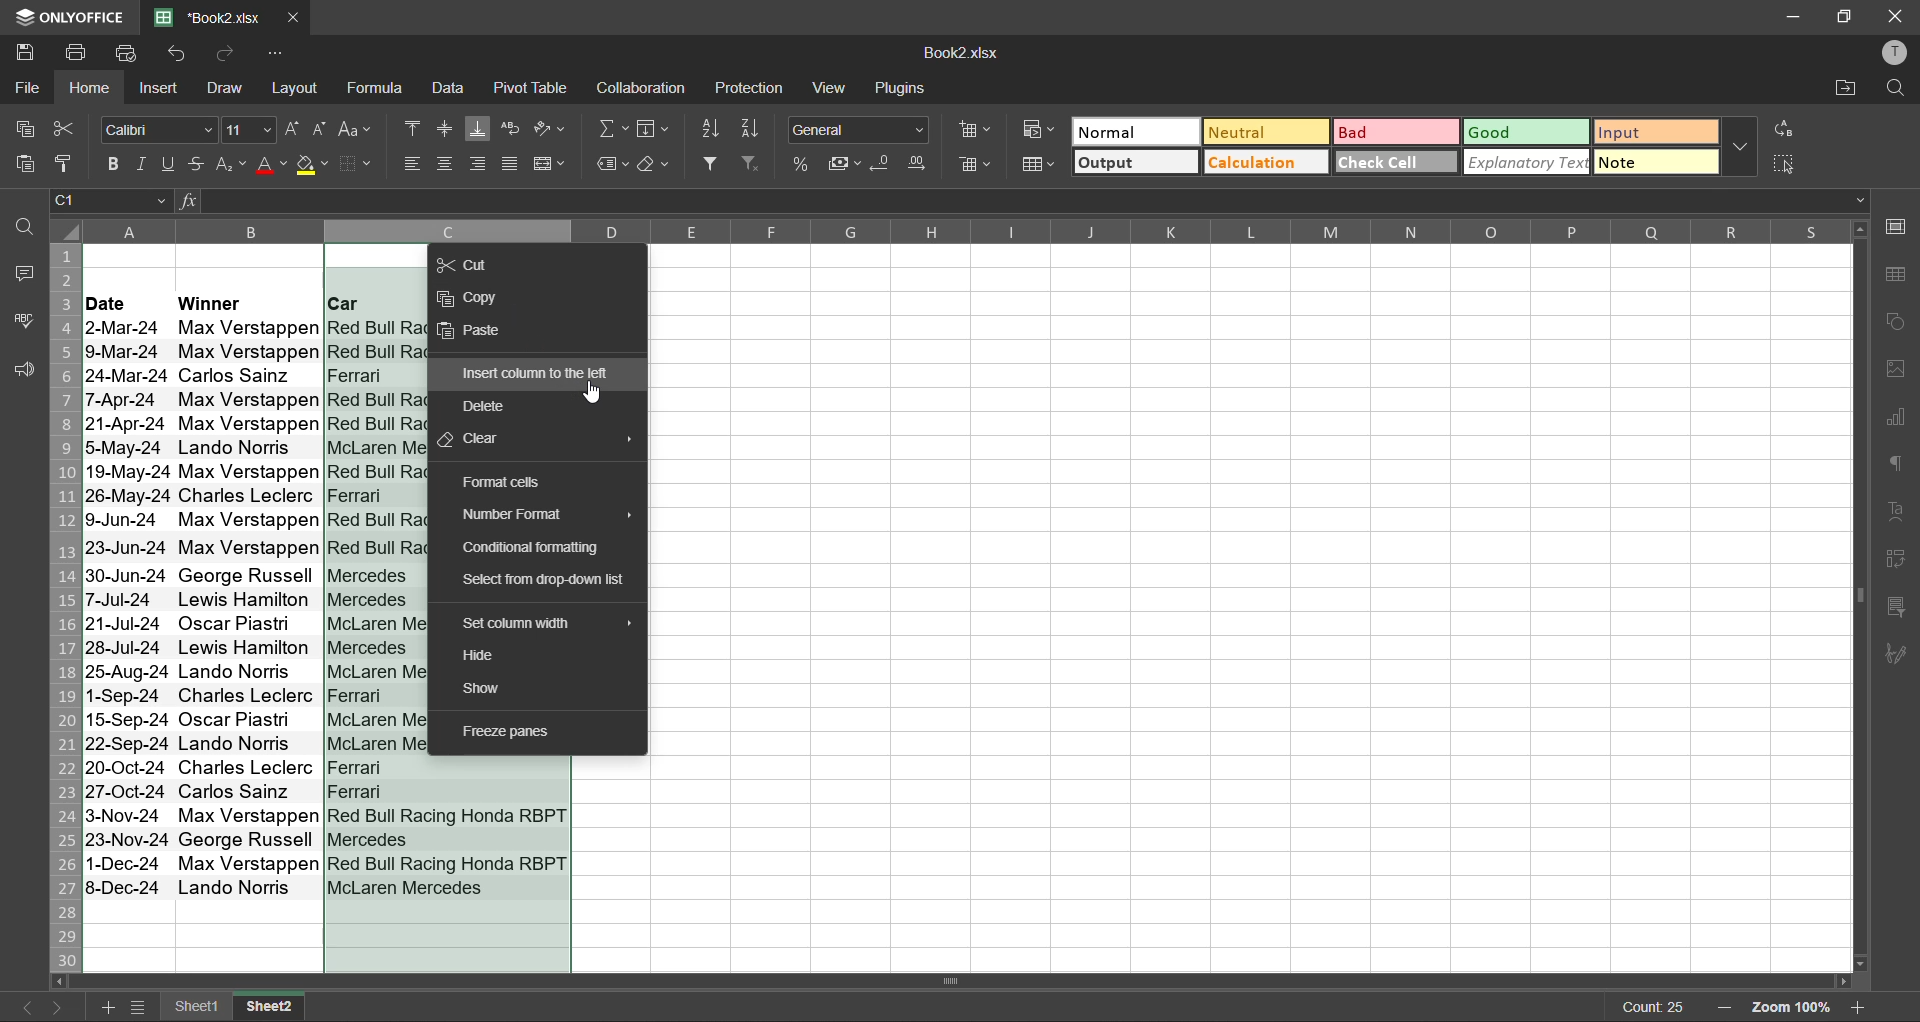  What do you see at coordinates (754, 167) in the screenshot?
I see `clear filter` at bounding box center [754, 167].